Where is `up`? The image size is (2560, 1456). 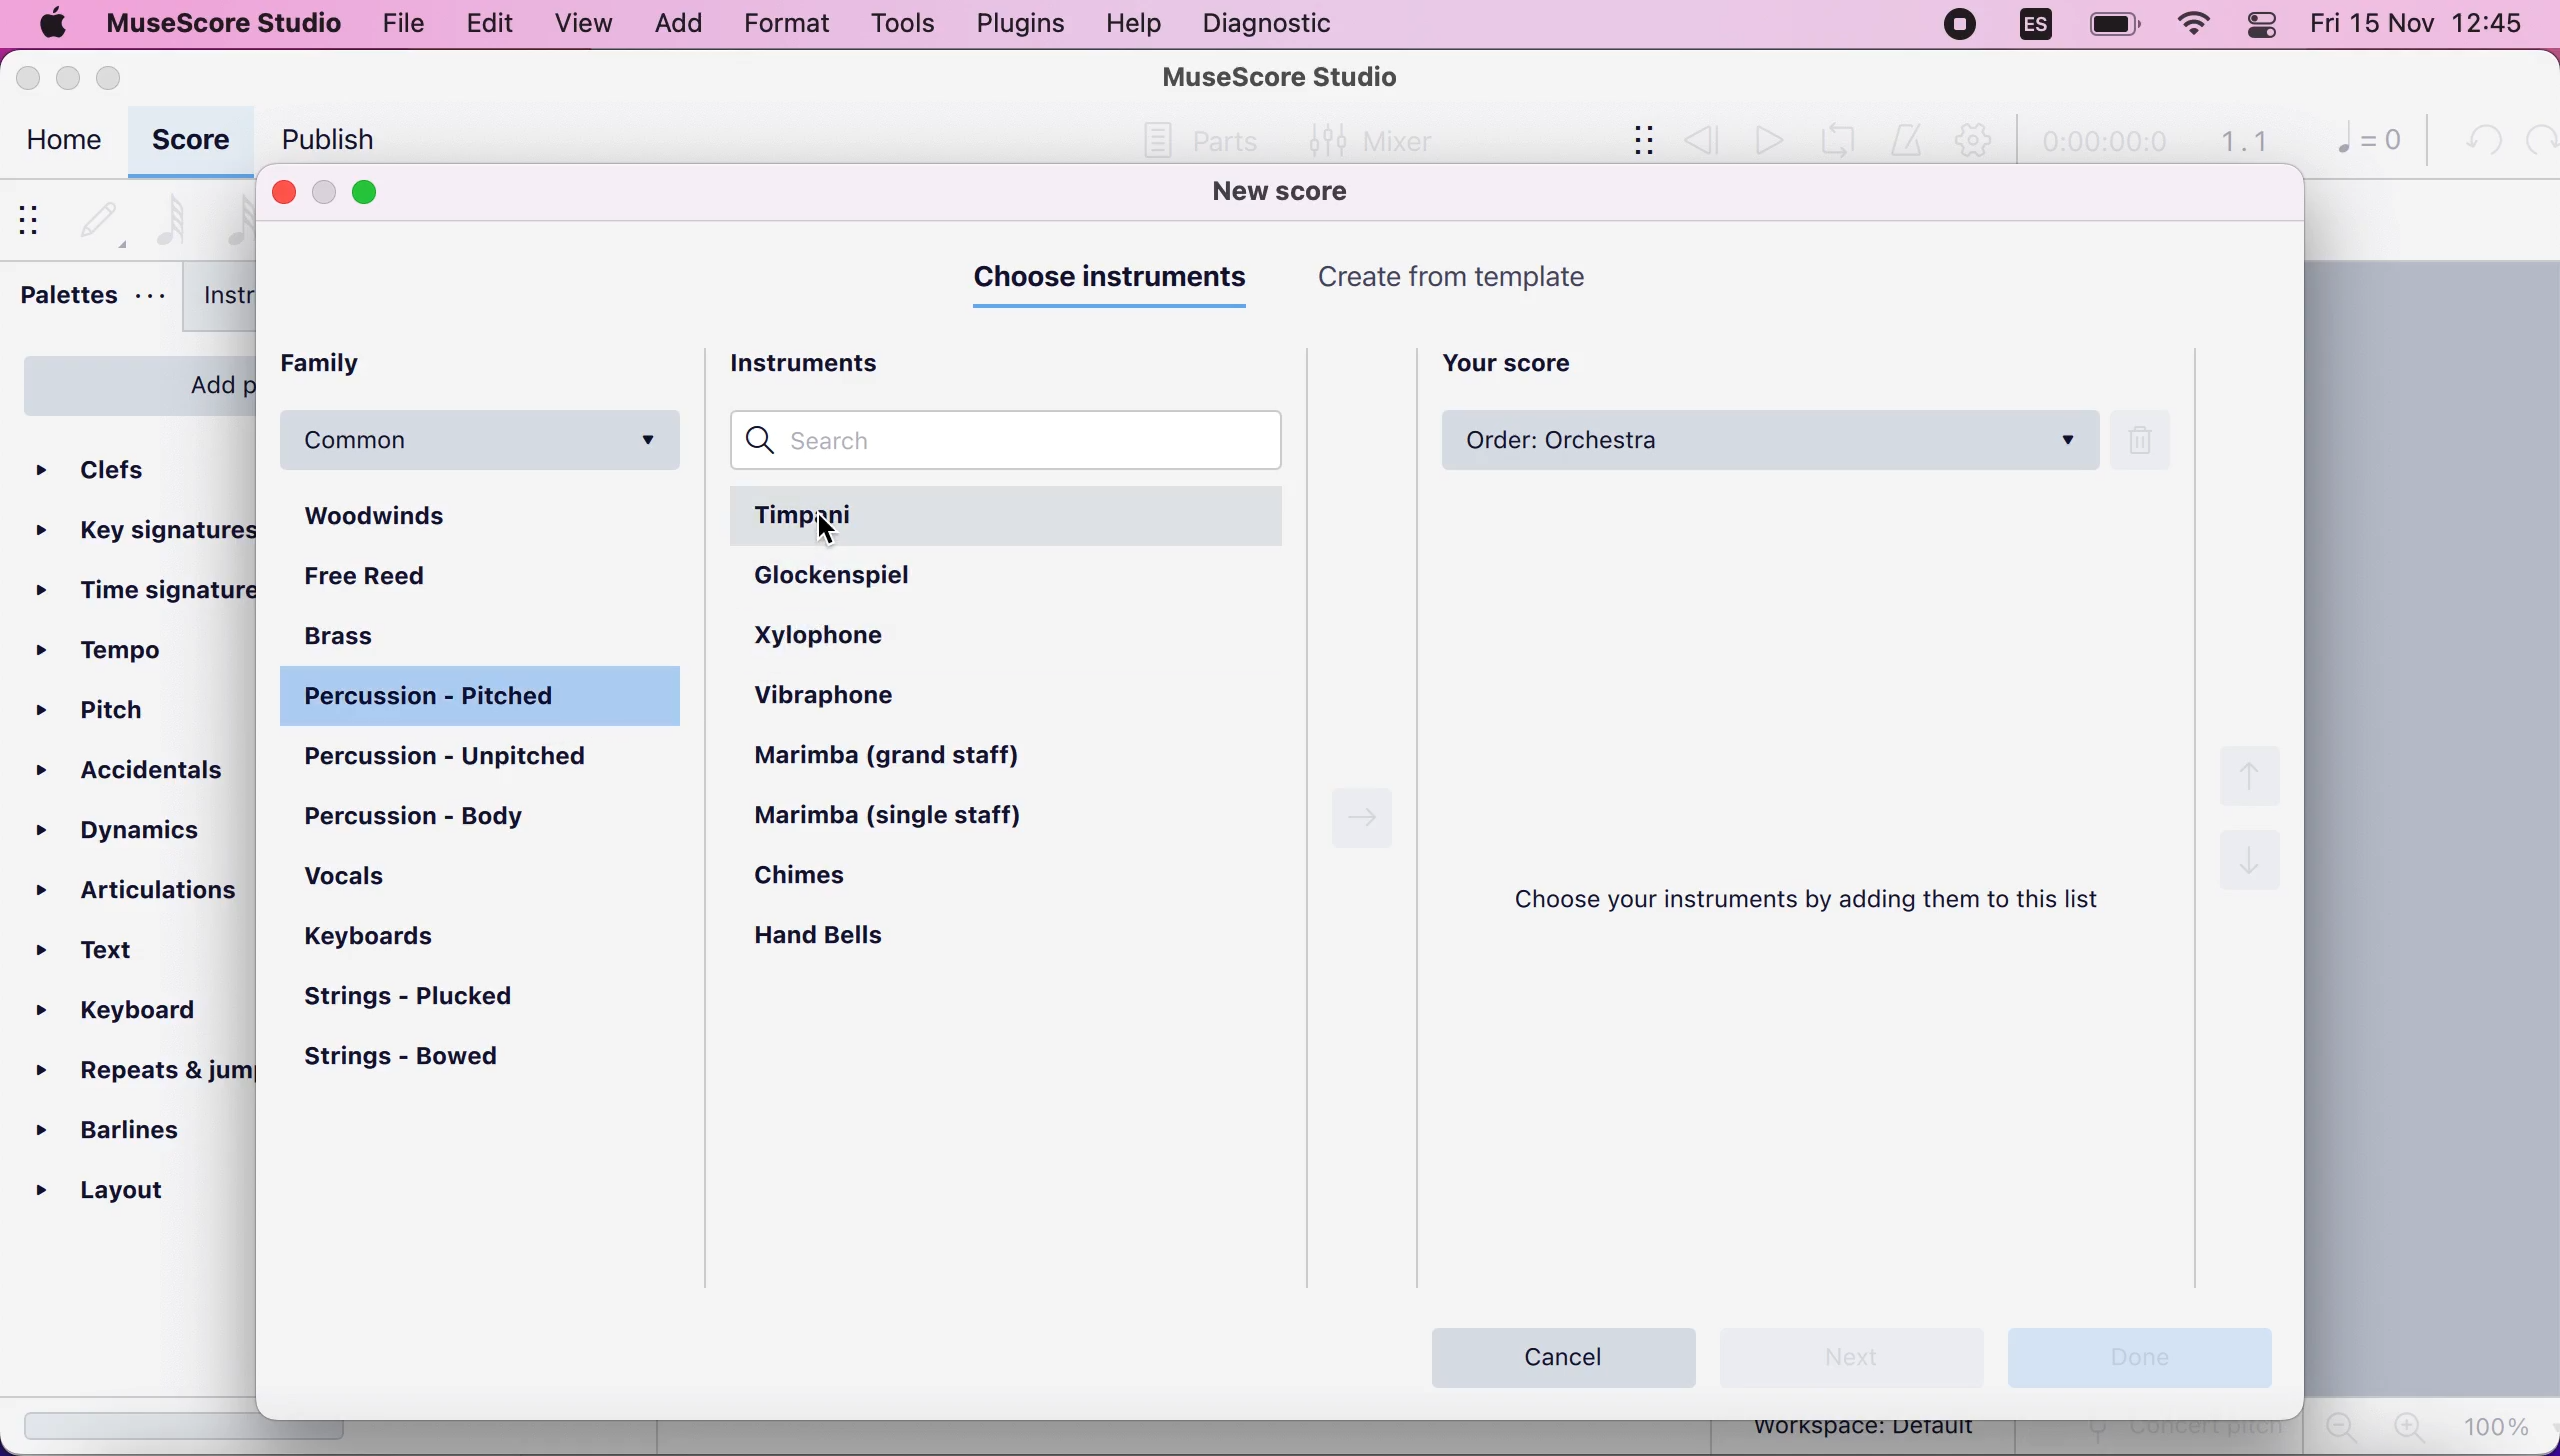 up is located at coordinates (2256, 773).